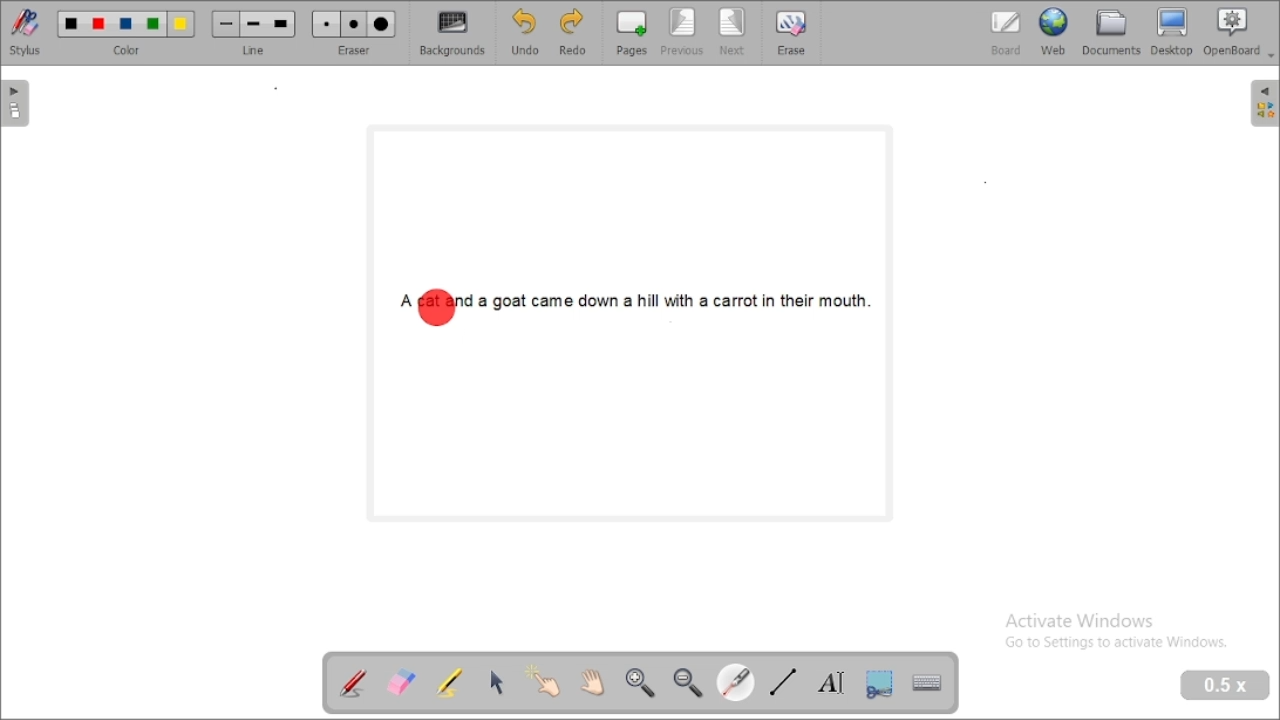 Image resolution: width=1280 pixels, height=720 pixels. What do you see at coordinates (1054, 32) in the screenshot?
I see `web` at bounding box center [1054, 32].